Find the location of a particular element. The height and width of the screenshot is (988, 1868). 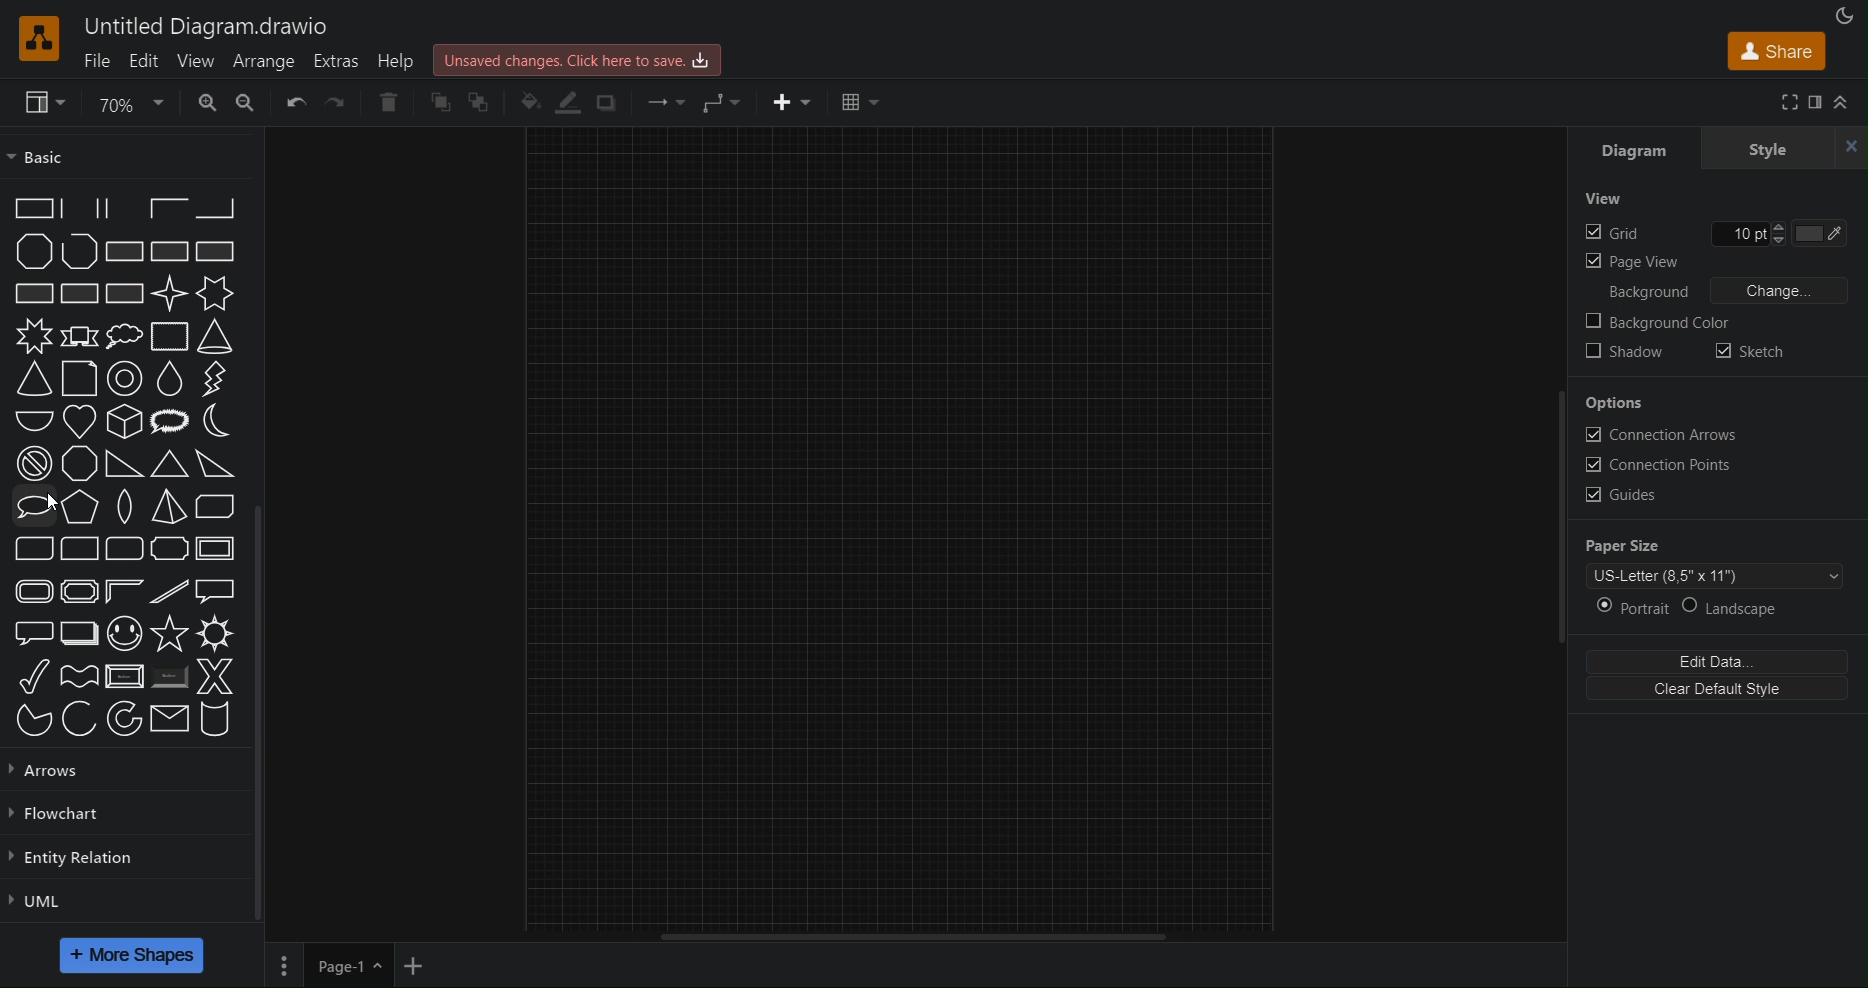

Extras is located at coordinates (337, 61).